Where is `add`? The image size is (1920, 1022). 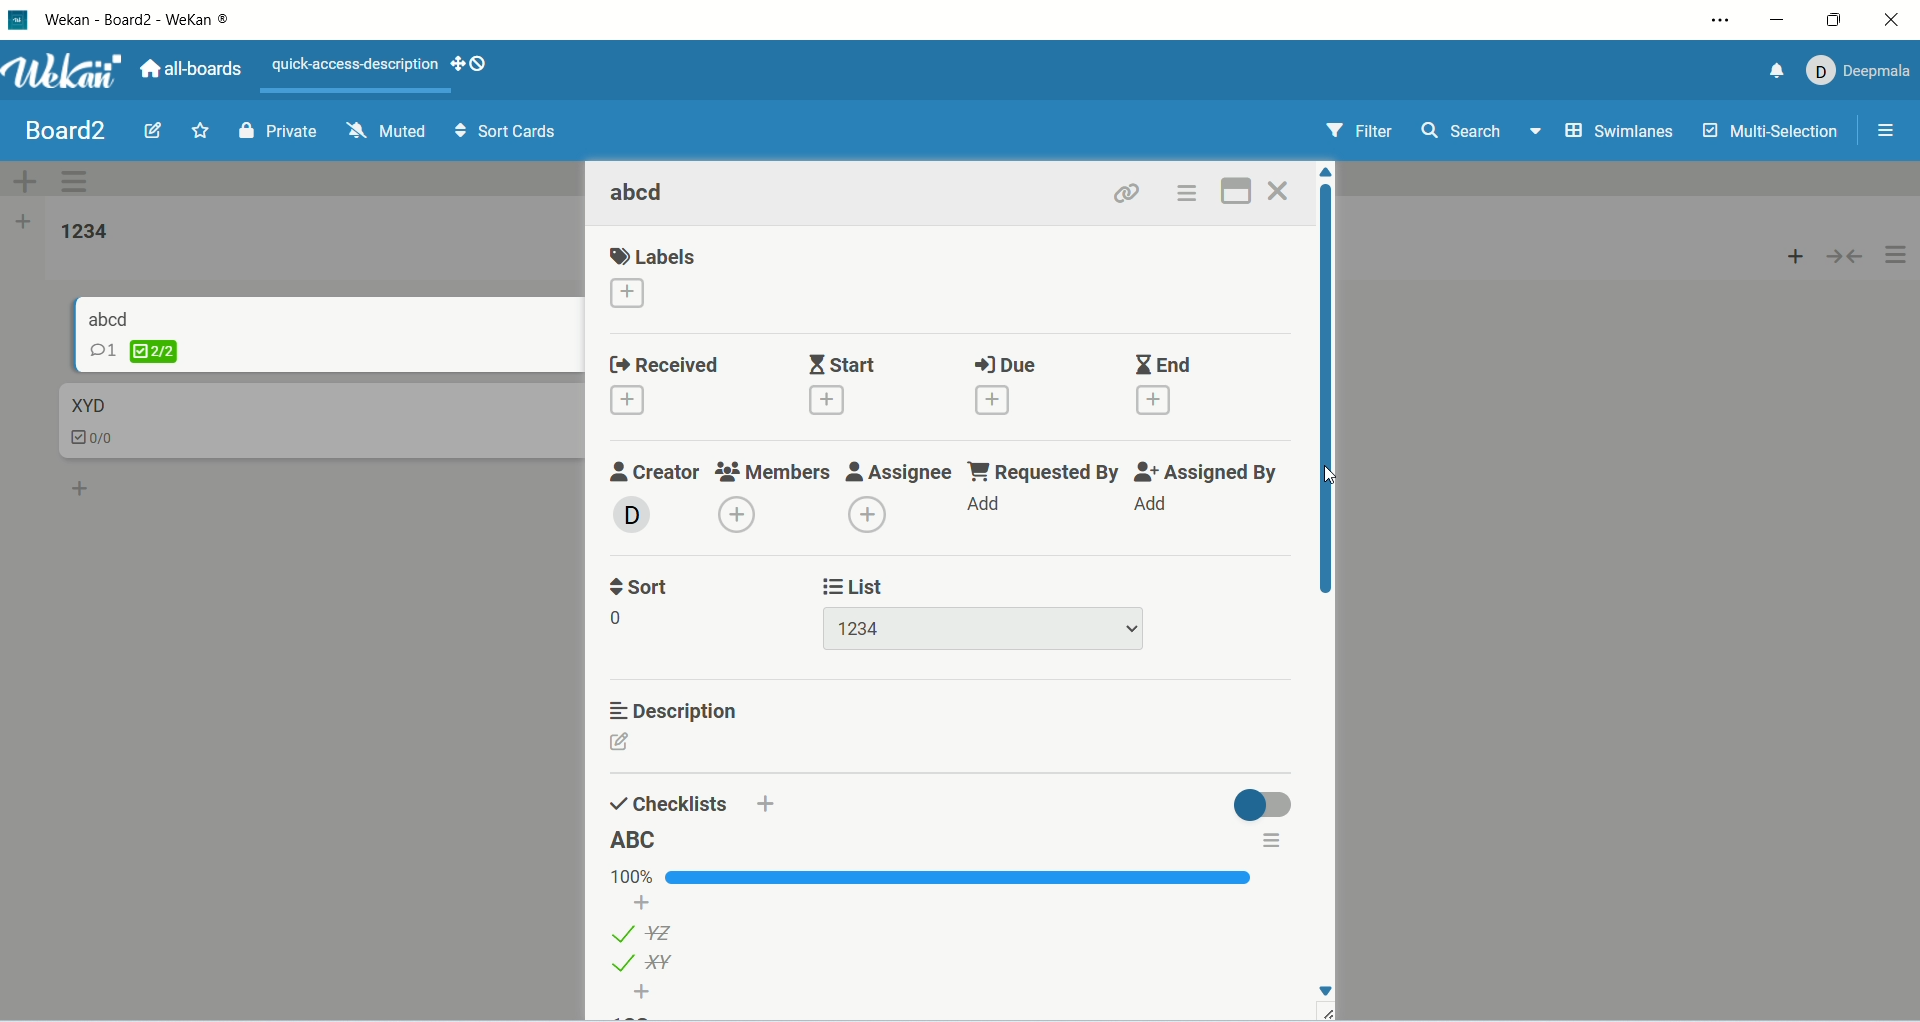
add is located at coordinates (644, 902).